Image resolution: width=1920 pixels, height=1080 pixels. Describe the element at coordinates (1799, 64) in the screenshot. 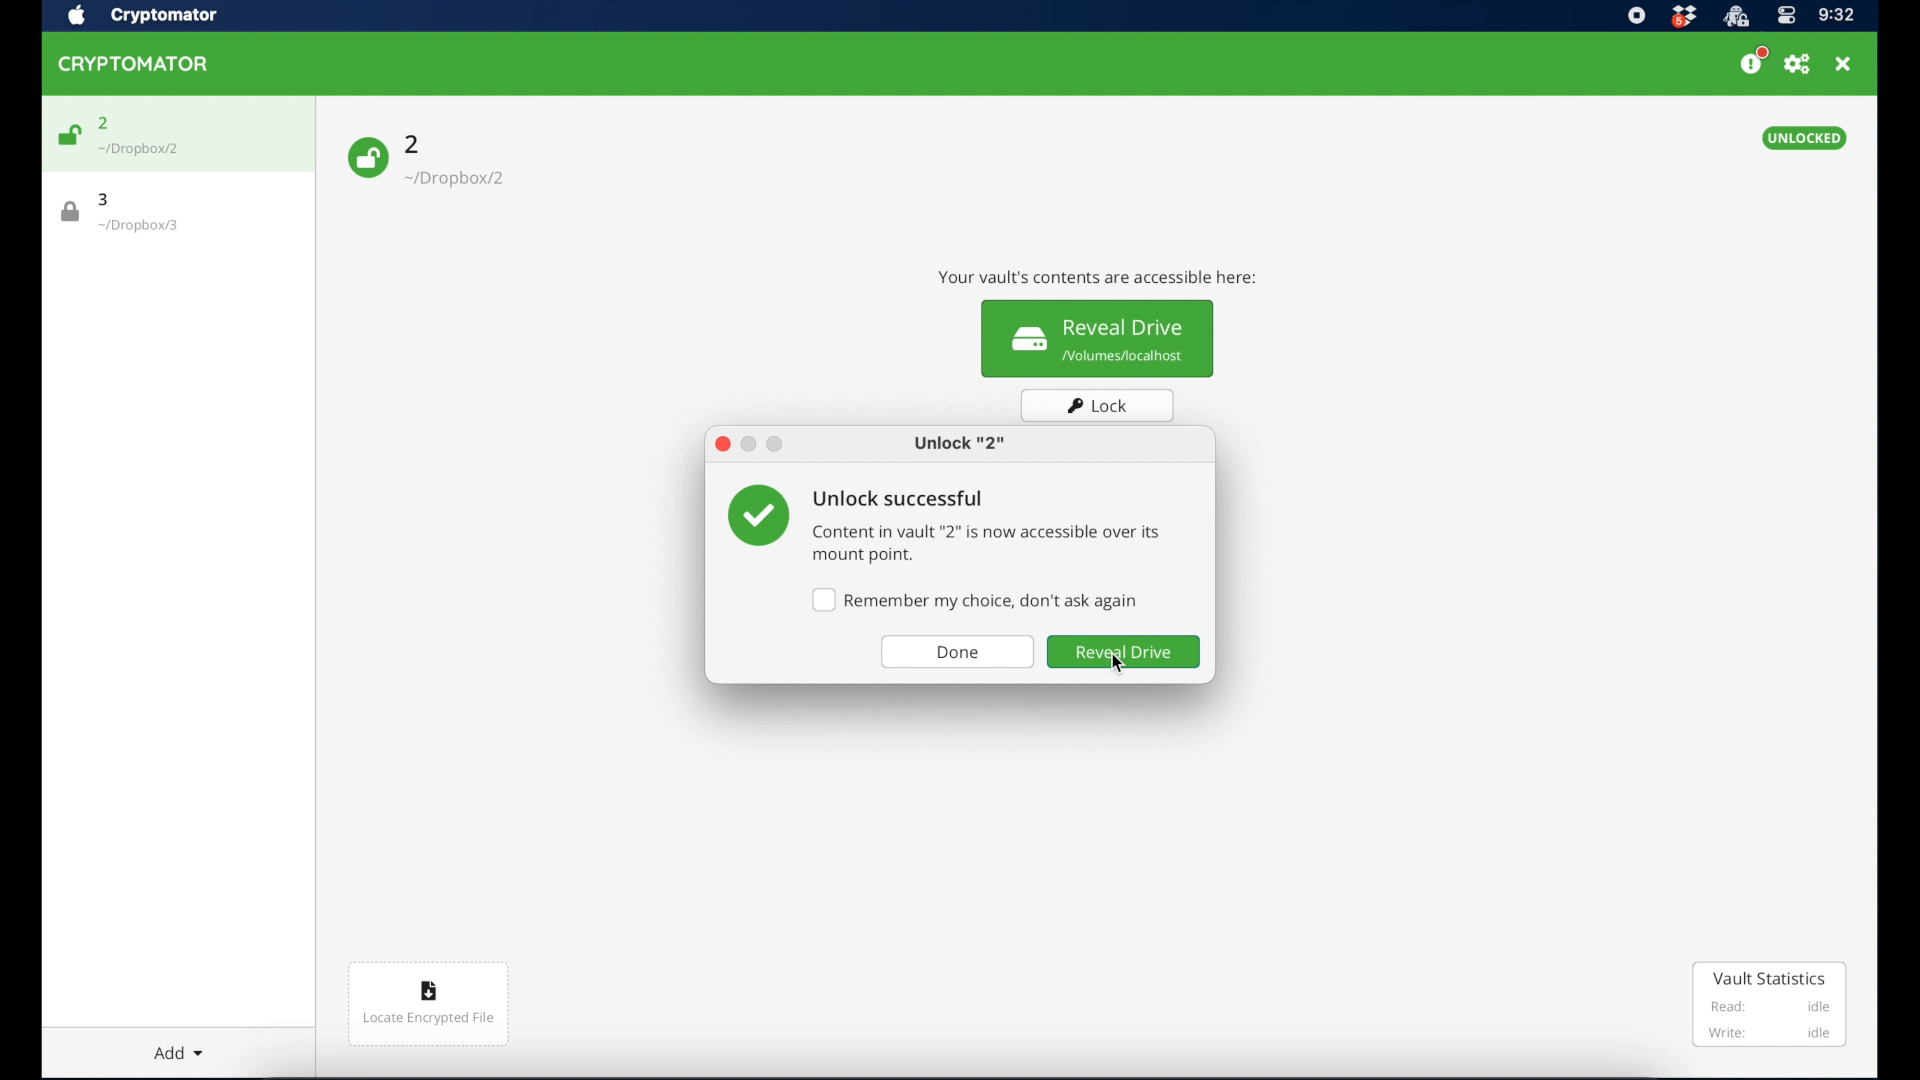

I see `preferences` at that location.